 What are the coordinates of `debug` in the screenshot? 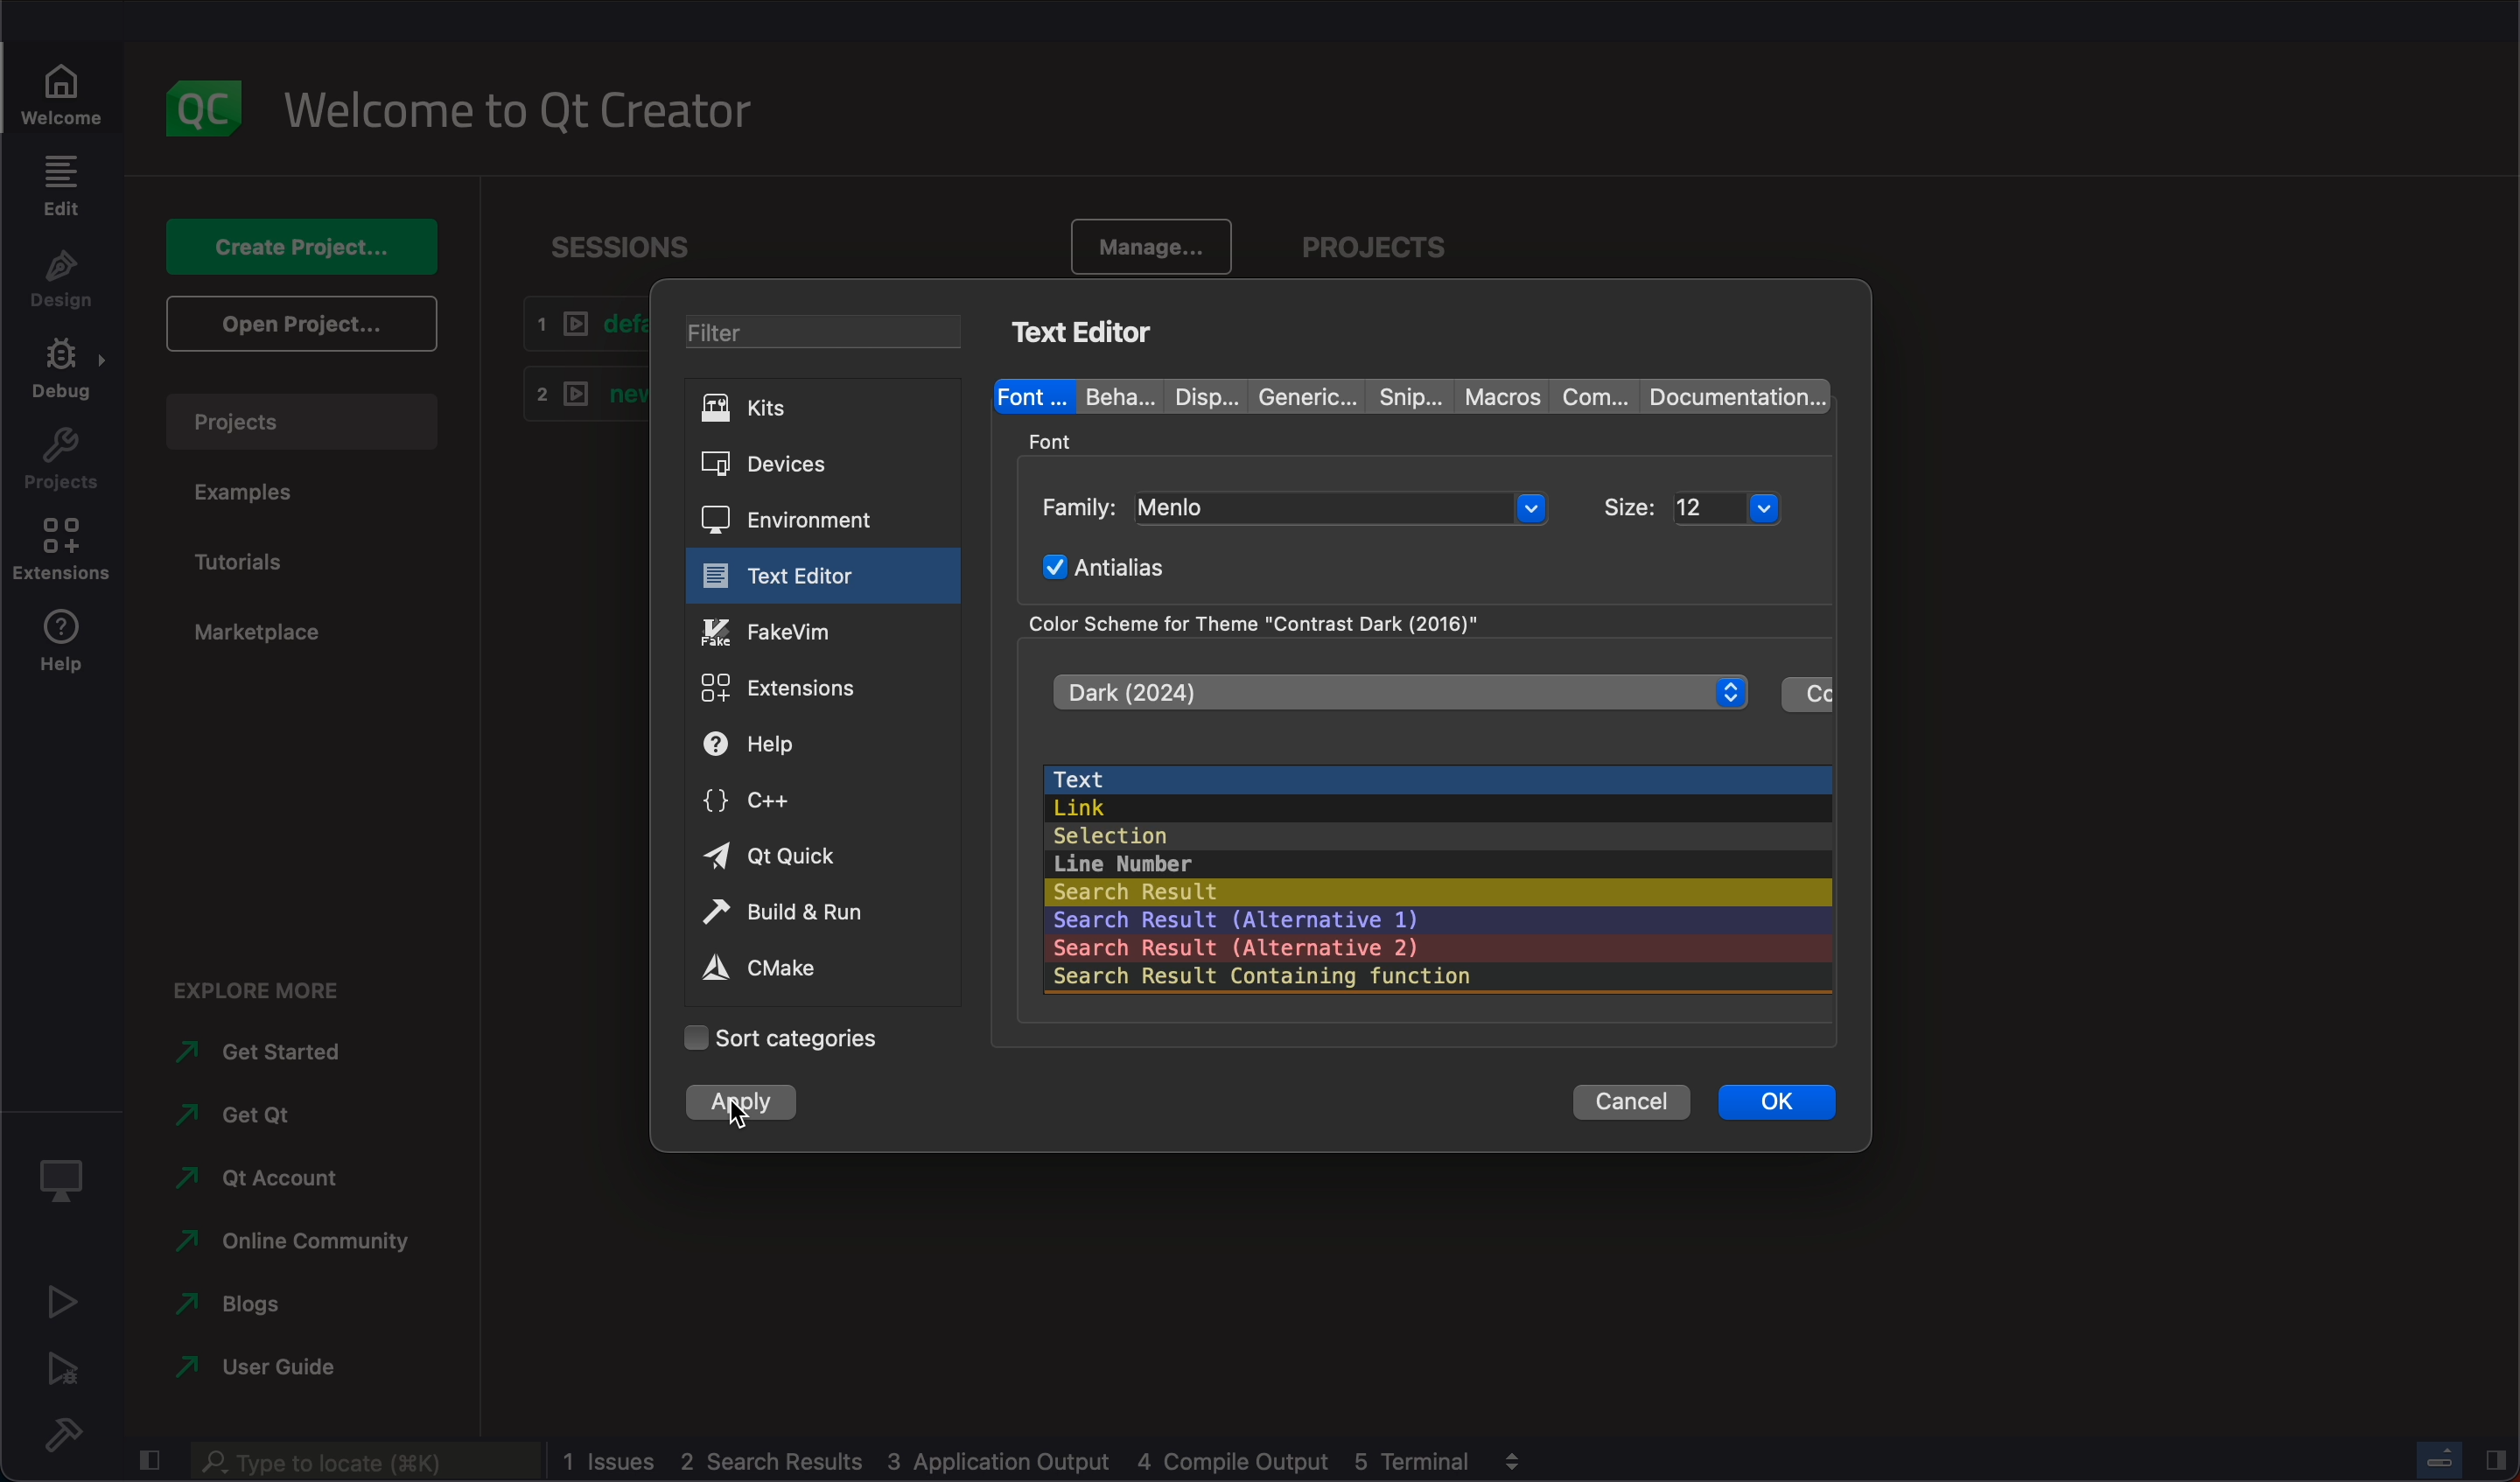 It's located at (60, 376).